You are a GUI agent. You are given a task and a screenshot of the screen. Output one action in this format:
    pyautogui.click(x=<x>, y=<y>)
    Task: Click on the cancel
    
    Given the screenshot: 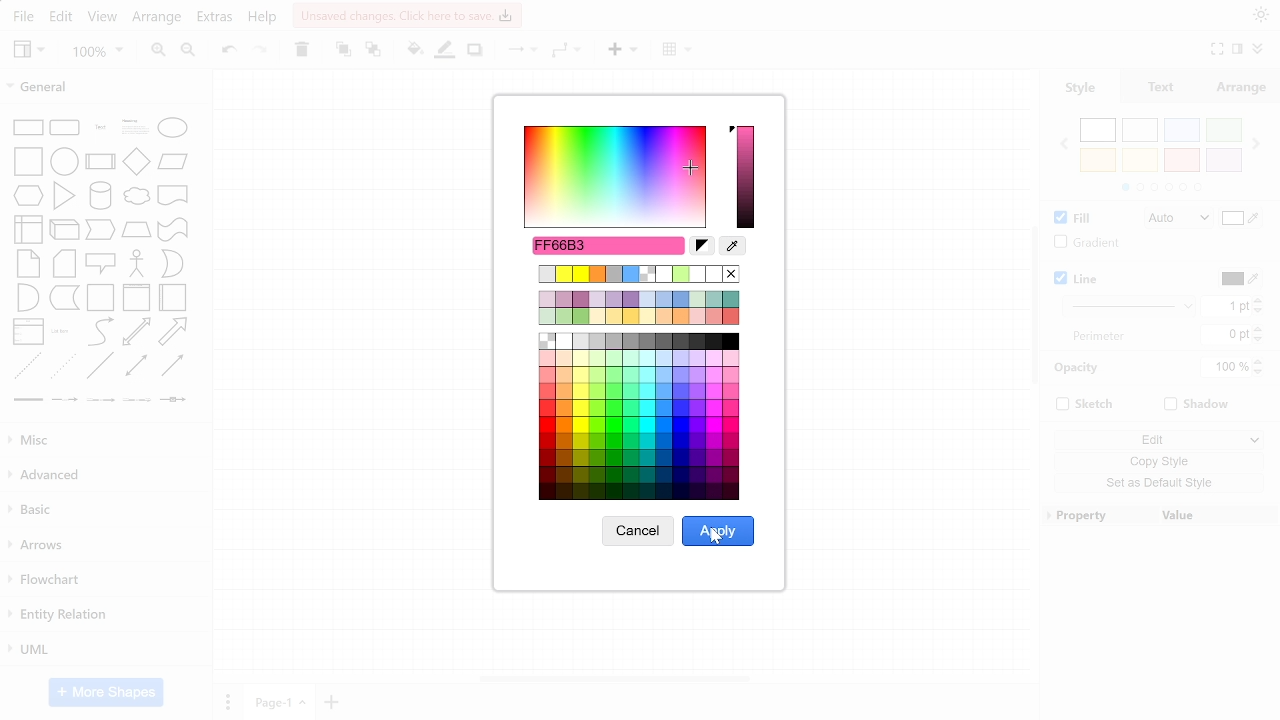 What is the action you would take?
    pyautogui.click(x=638, y=531)
    